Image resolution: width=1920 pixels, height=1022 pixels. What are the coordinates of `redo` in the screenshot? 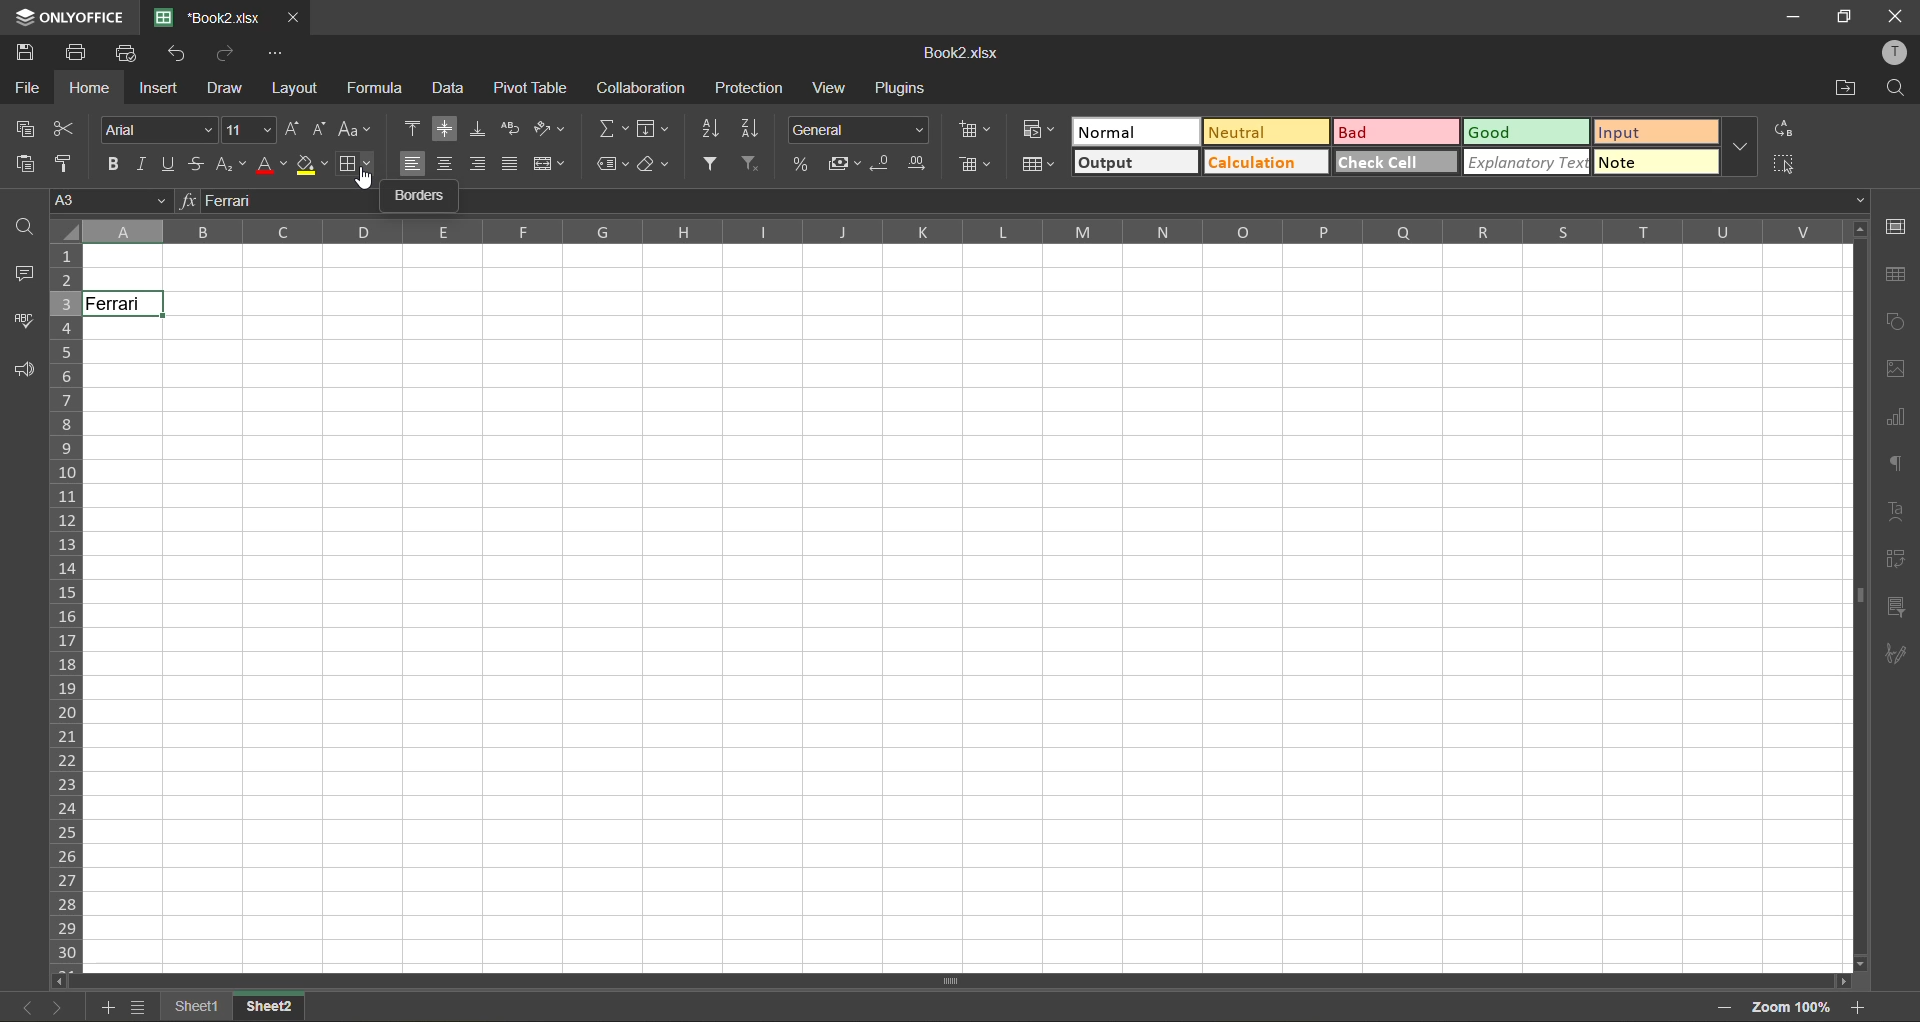 It's located at (228, 51).